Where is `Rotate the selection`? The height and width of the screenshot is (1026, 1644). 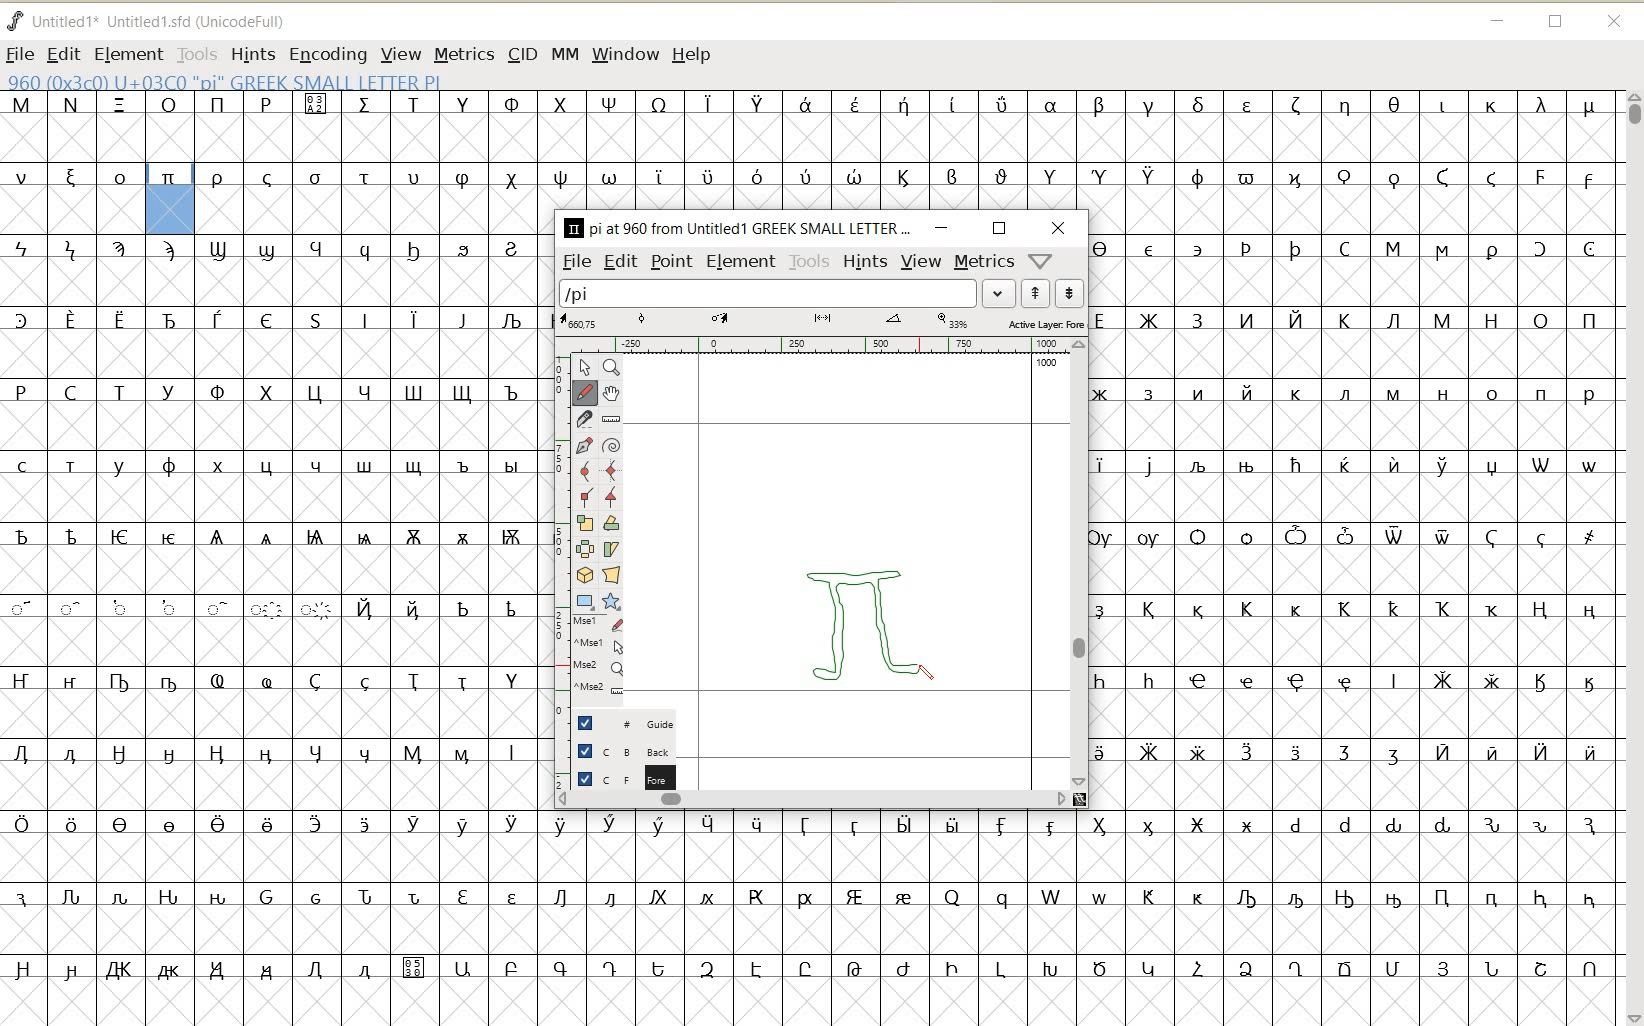 Rotate the selection is located at coordinates (612, 523).